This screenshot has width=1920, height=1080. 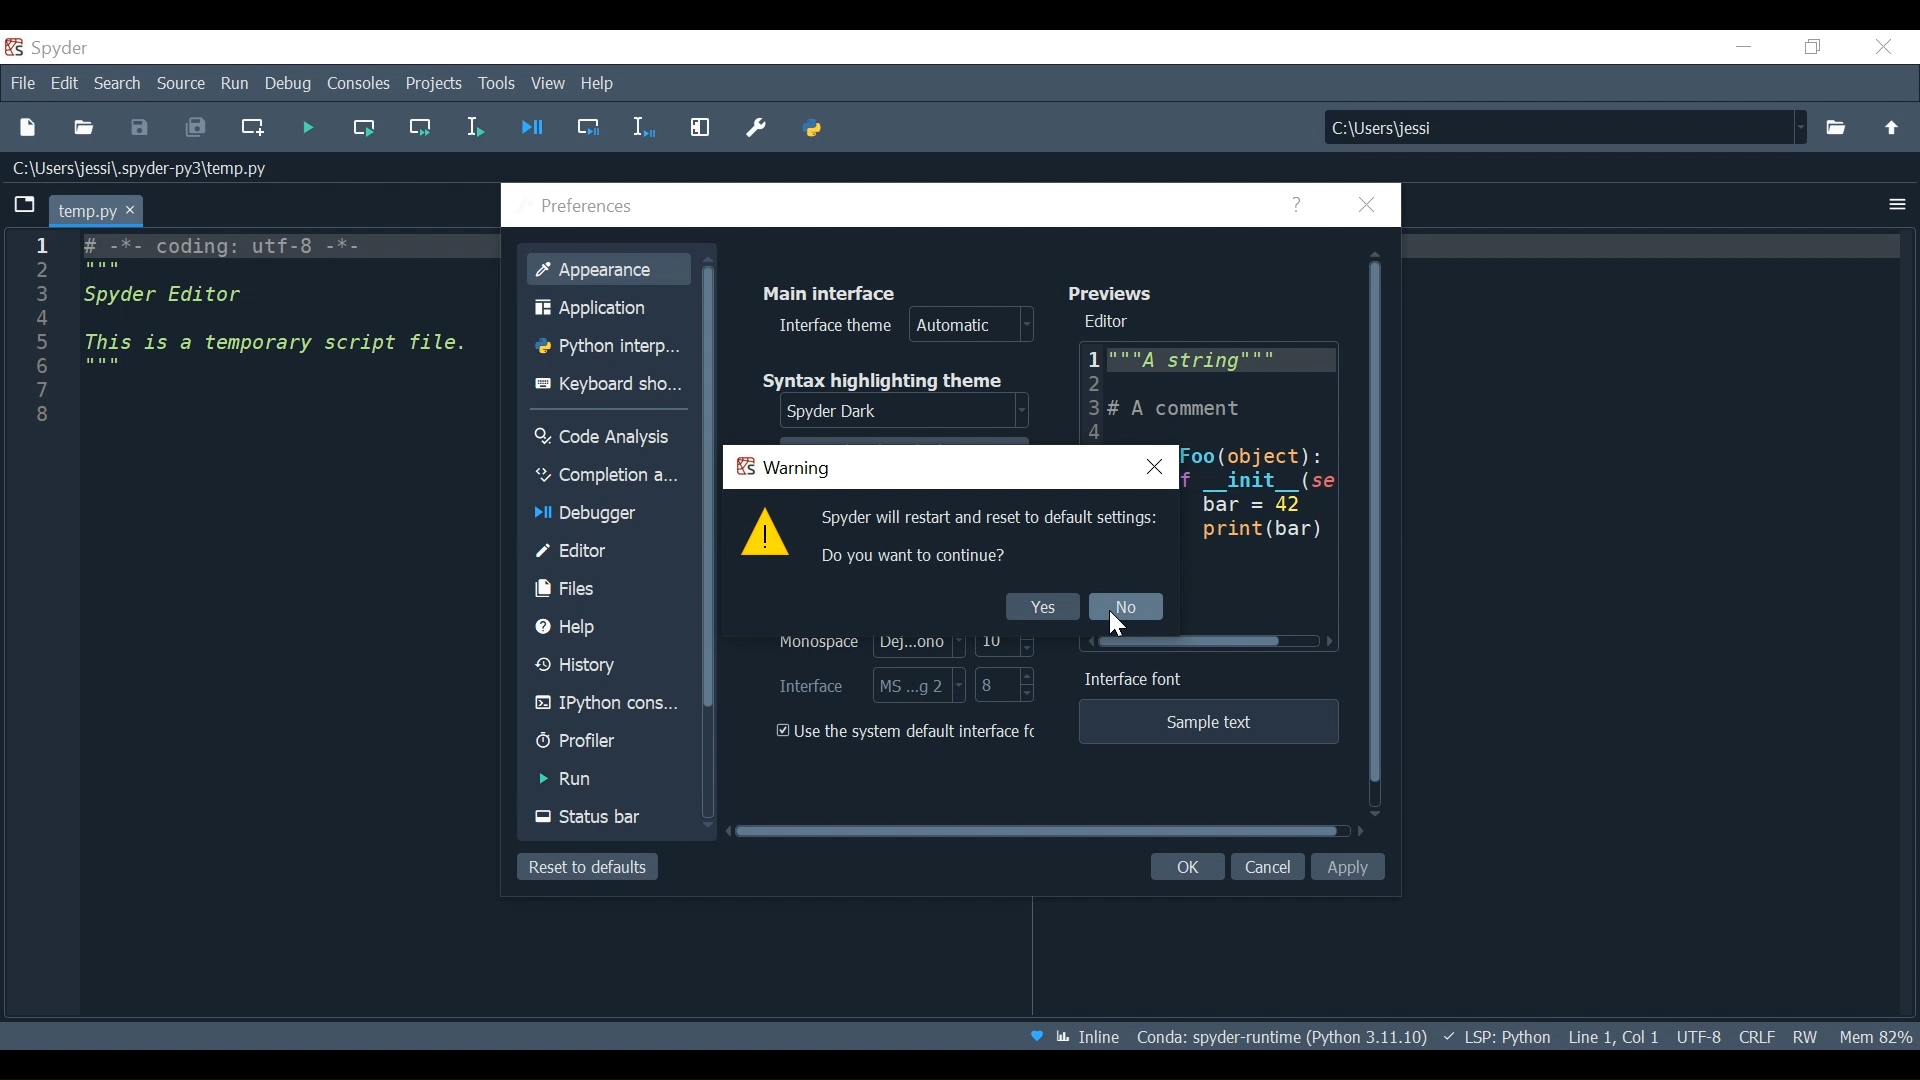 I want to click on File Path, so click(x=146, y=169).